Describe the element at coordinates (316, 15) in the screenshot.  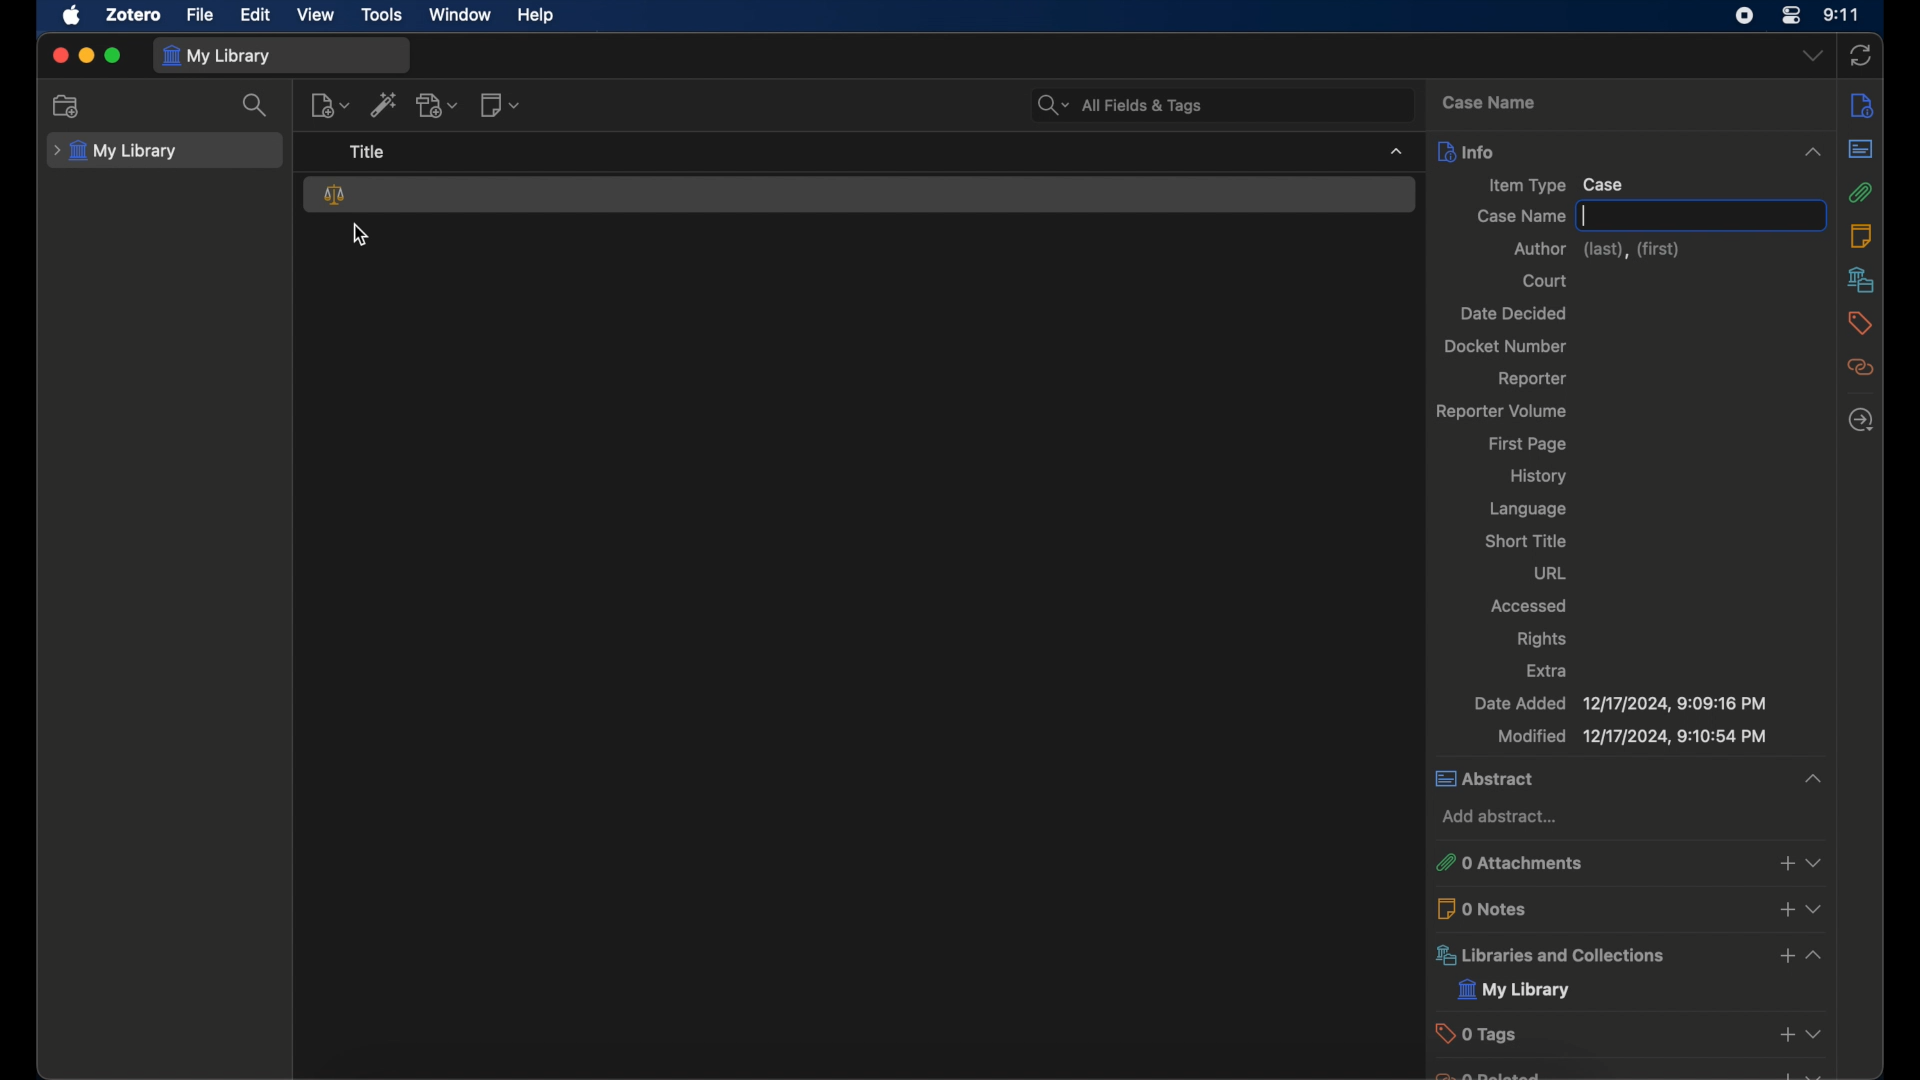
I see `view` at that location.